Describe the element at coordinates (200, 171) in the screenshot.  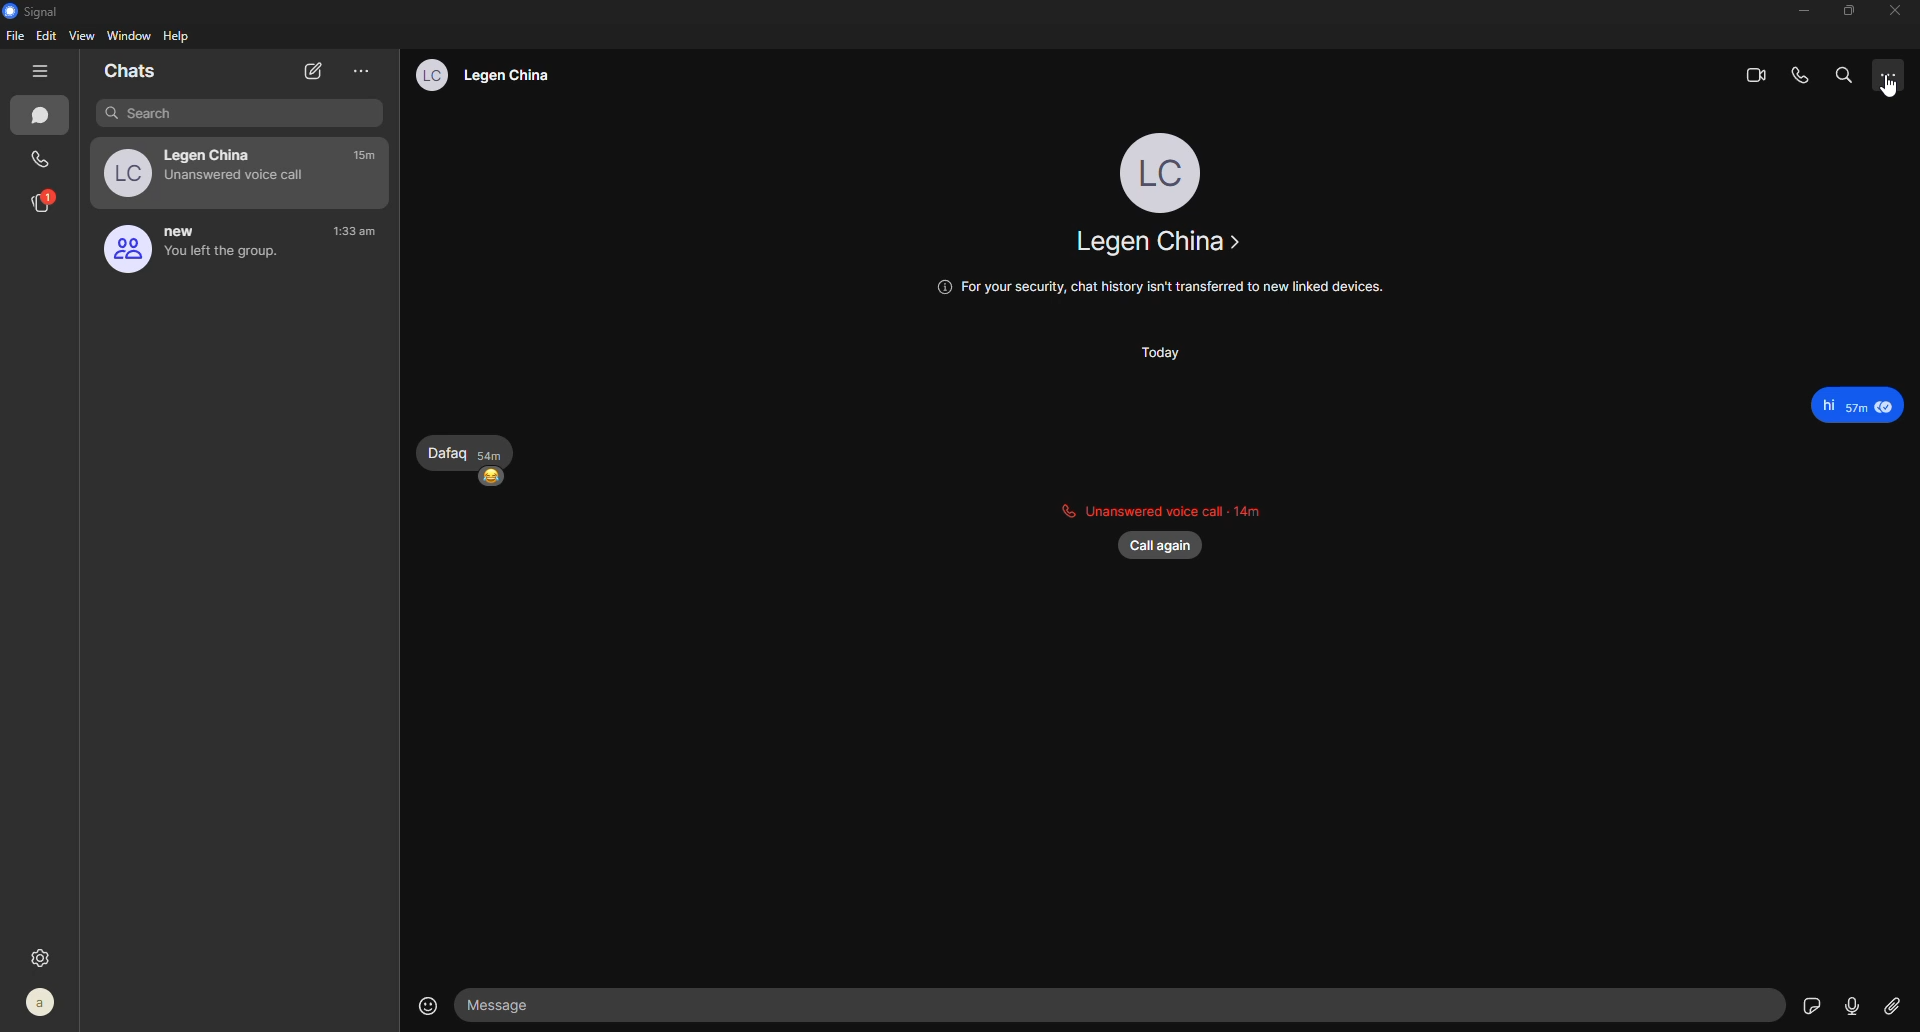
I see `Legen China
Unanswered voice call` at that location.